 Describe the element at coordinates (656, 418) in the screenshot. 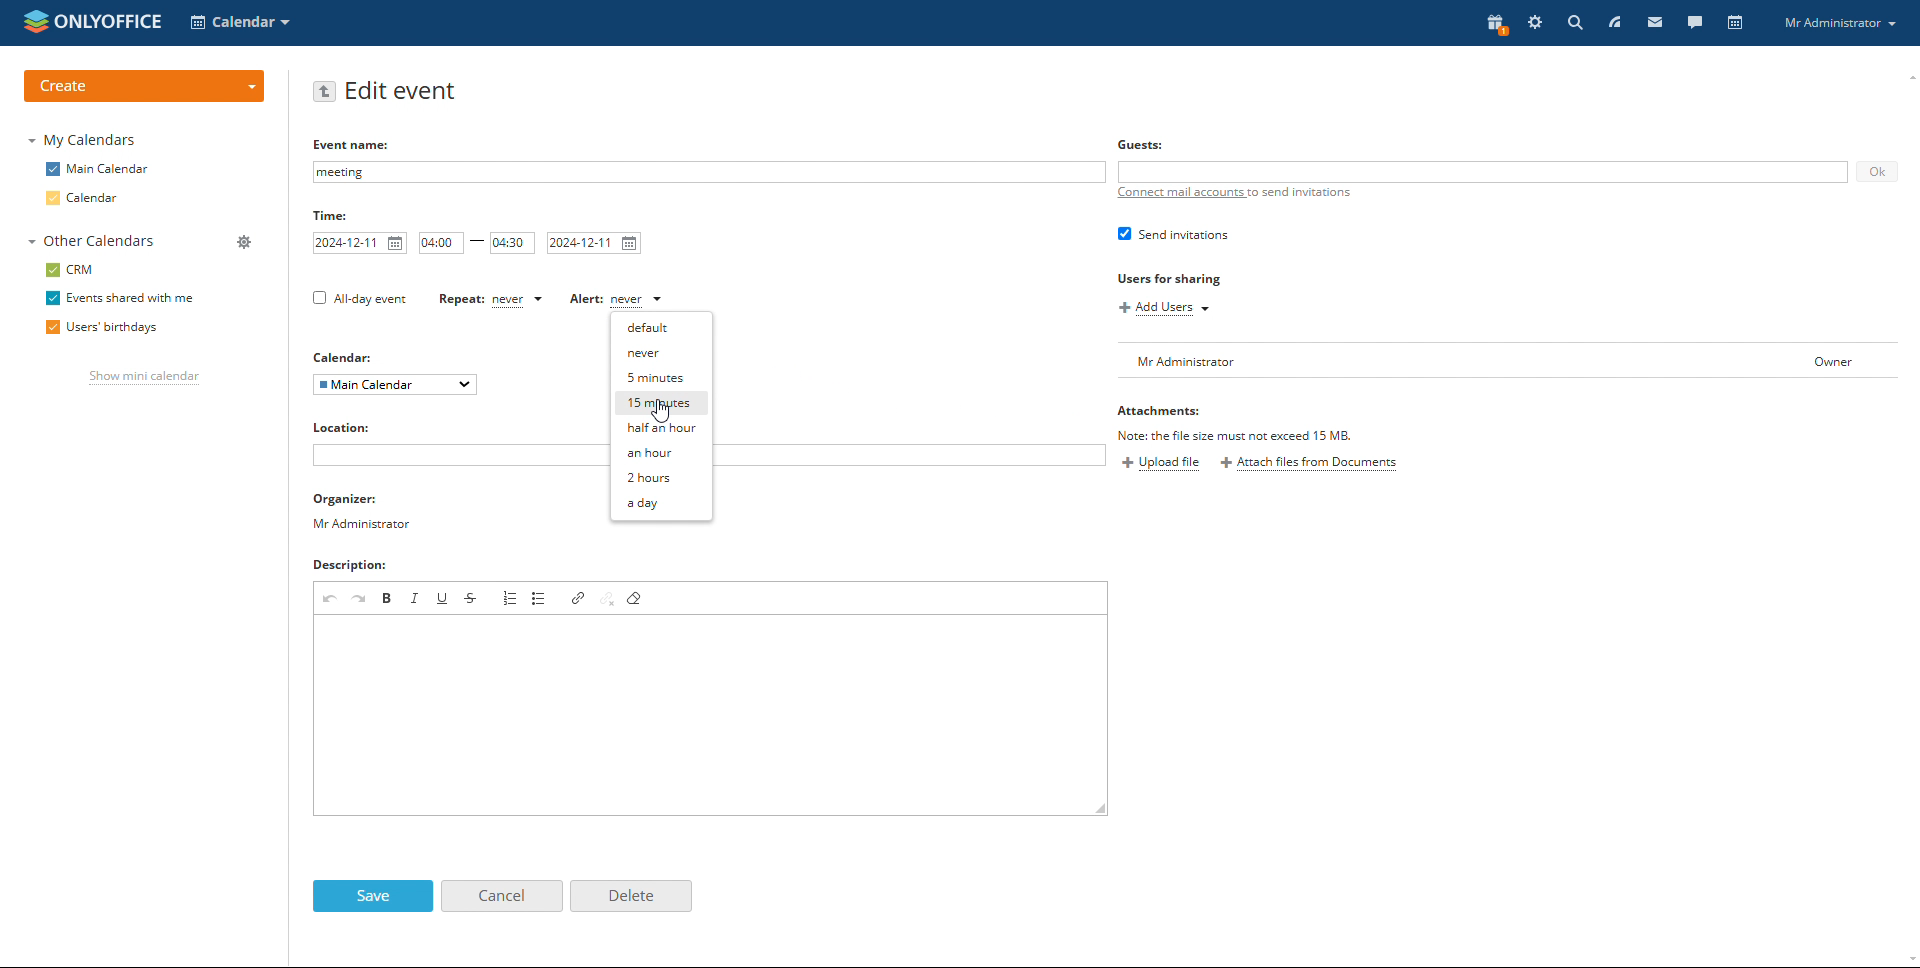

I see `mouse pointer` at that location.